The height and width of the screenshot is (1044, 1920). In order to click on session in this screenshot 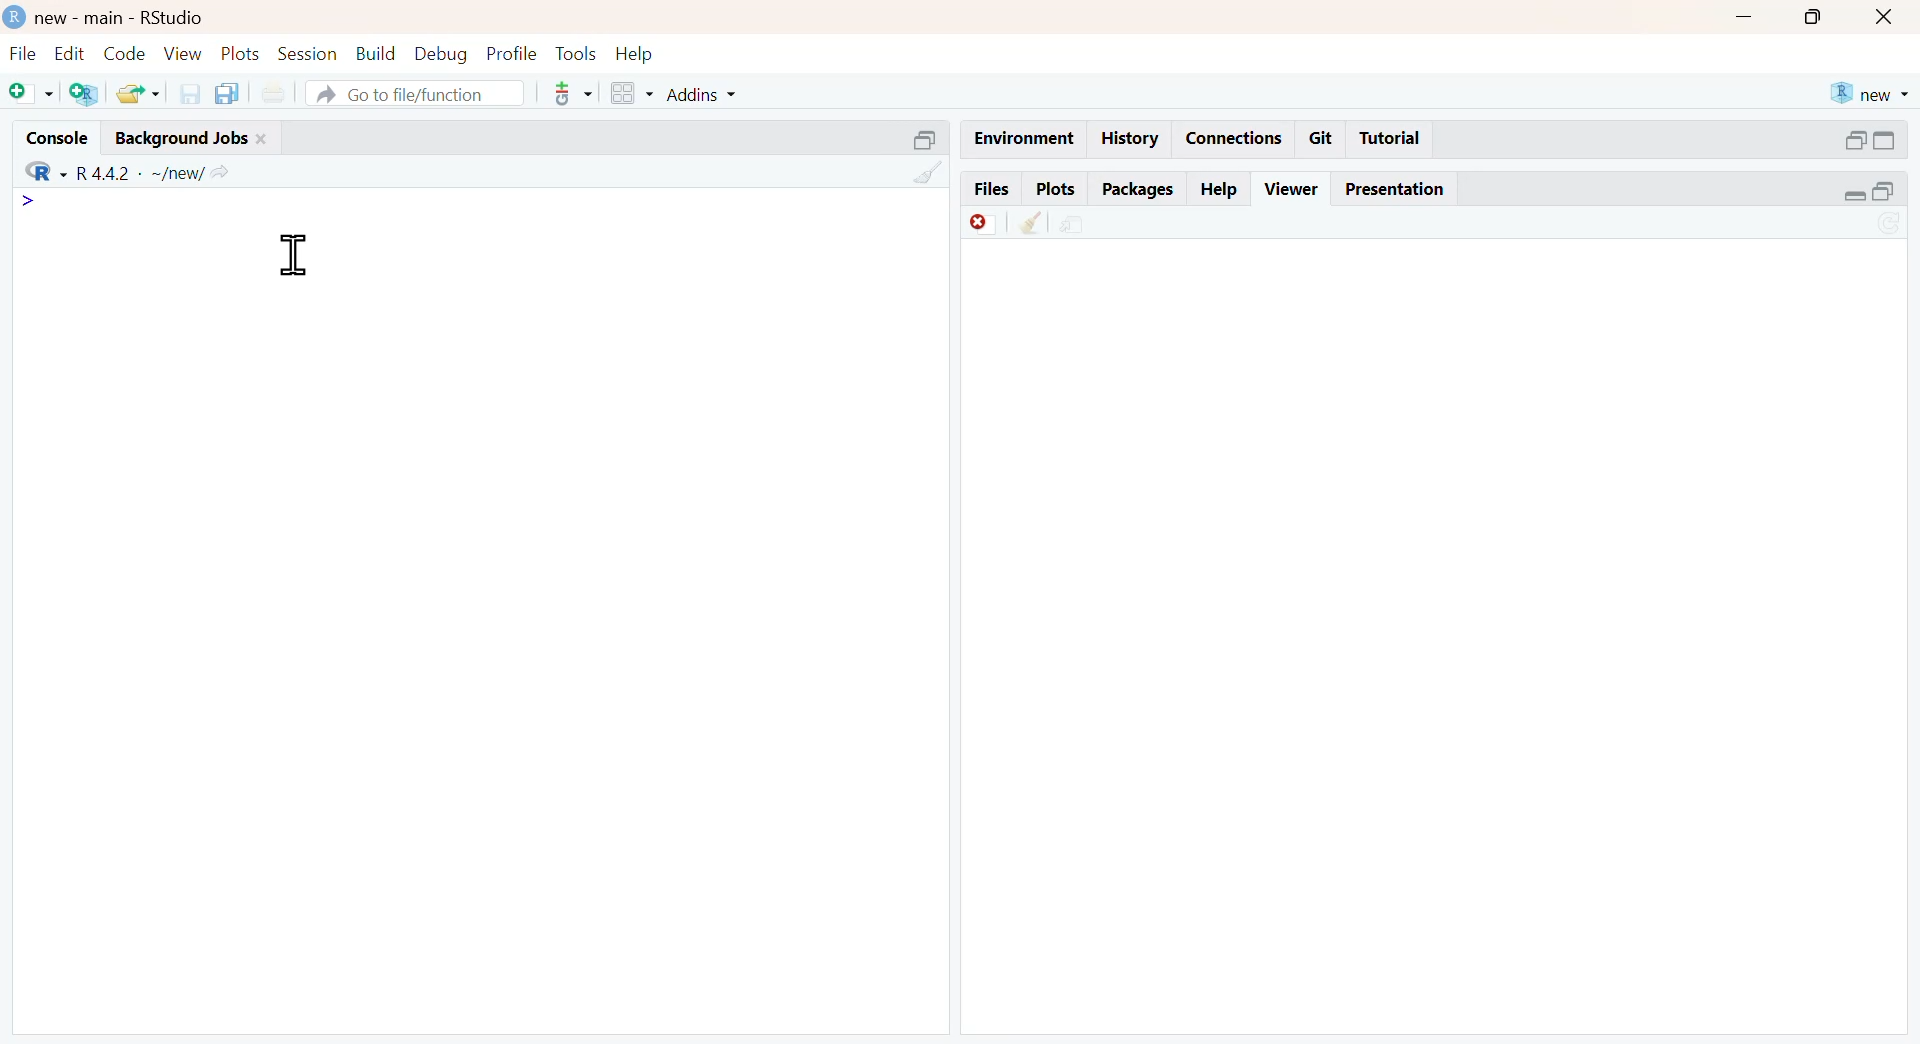, I will do `click(309, 54)`.